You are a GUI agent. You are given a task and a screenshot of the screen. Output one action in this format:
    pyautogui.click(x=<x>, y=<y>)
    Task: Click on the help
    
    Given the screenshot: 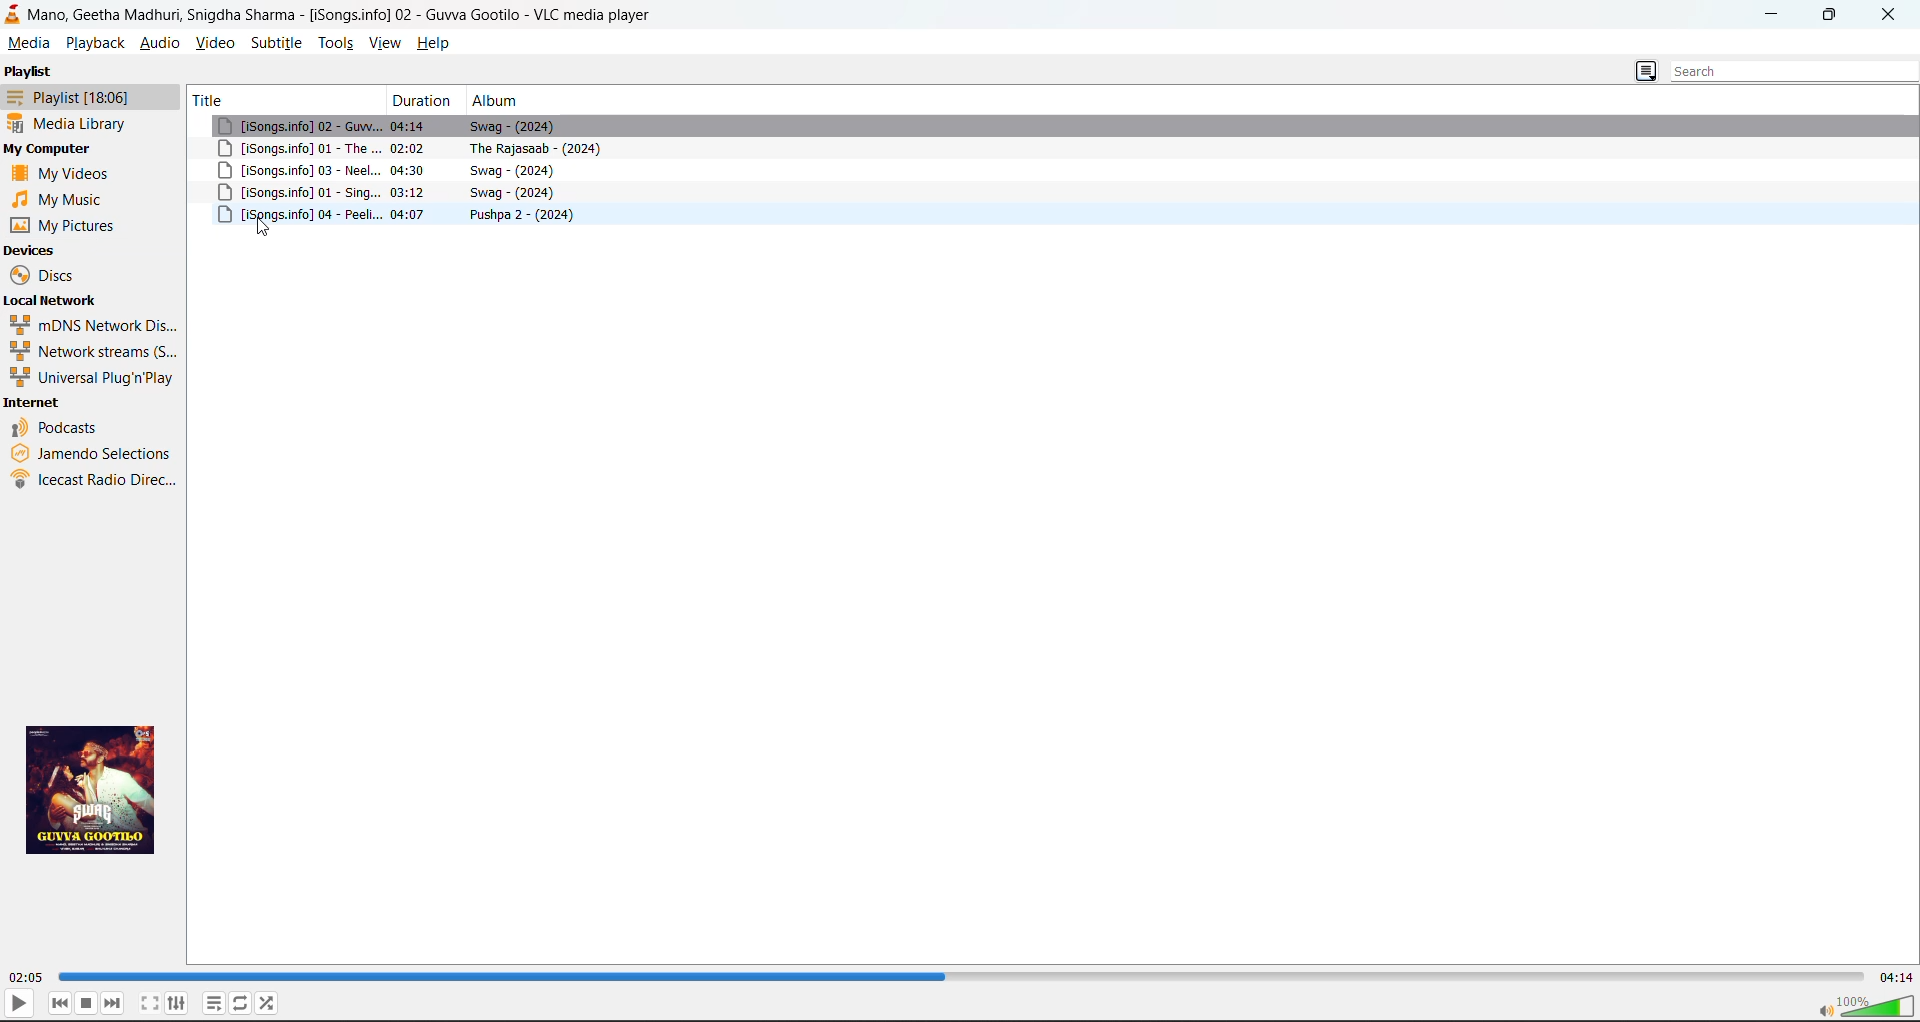 What is the action you would take?
    pyautogui.click(x=433, y=42)
    